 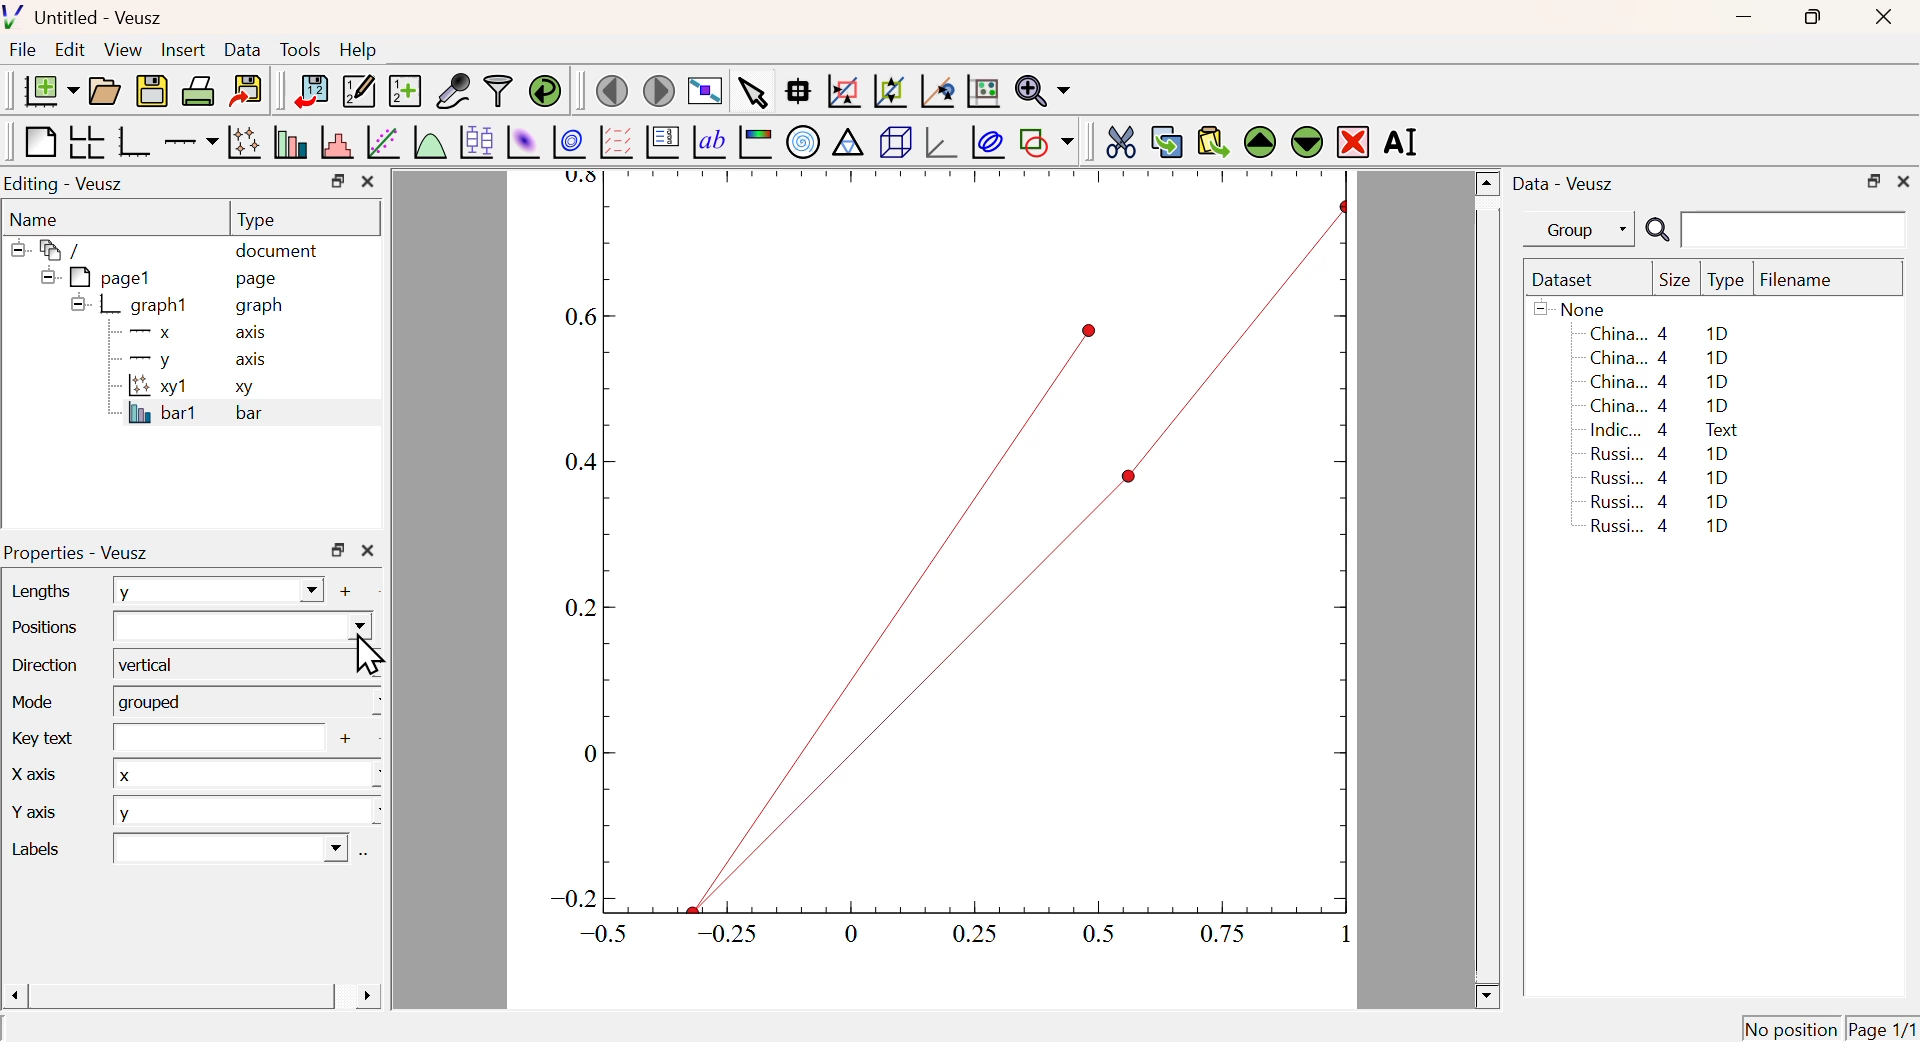 What do you see at coordinates (1657, 231) in the screenshot?
I see `Search` at bounding box center [1657, 231].